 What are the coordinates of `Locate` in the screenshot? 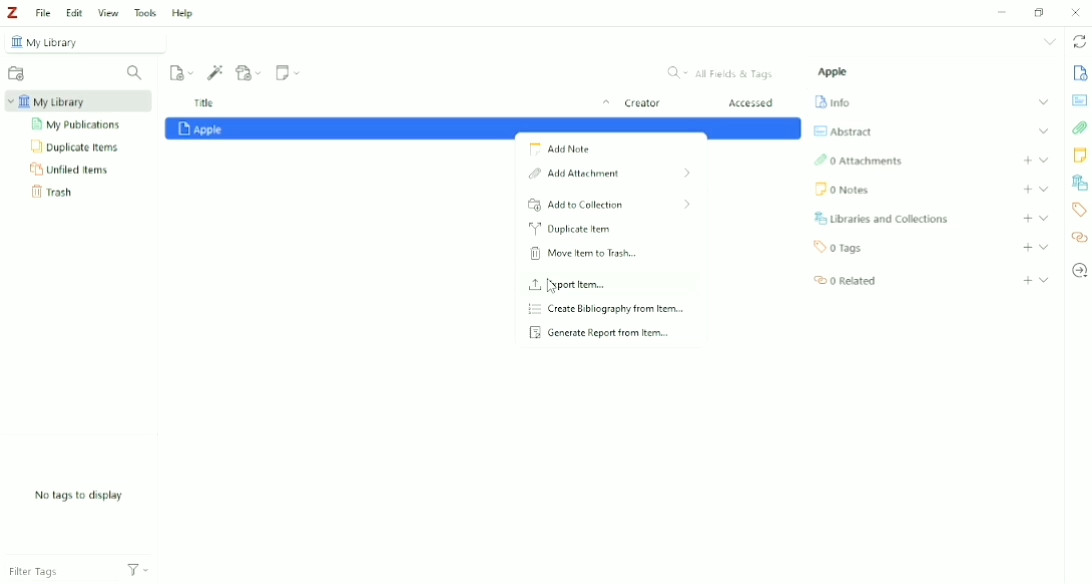 It's located at (1080, 271).